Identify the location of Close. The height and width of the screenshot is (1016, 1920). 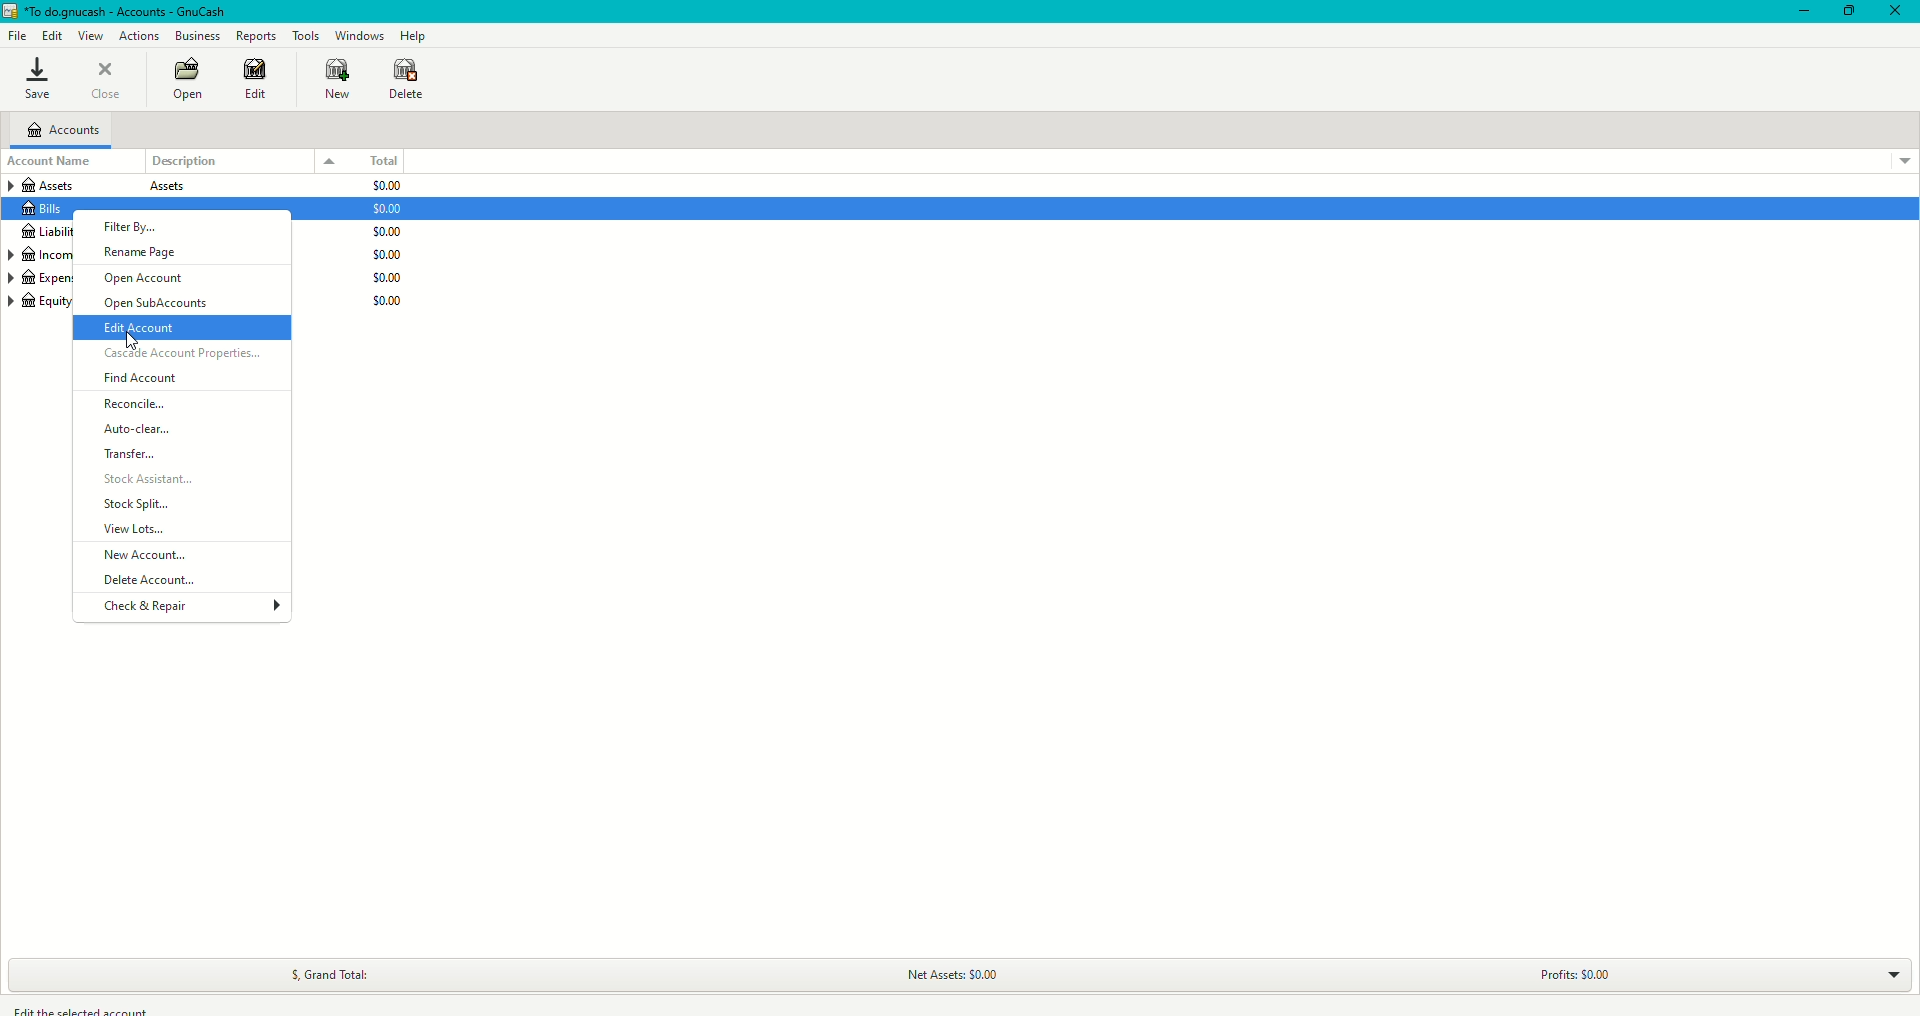
(1899, 12).